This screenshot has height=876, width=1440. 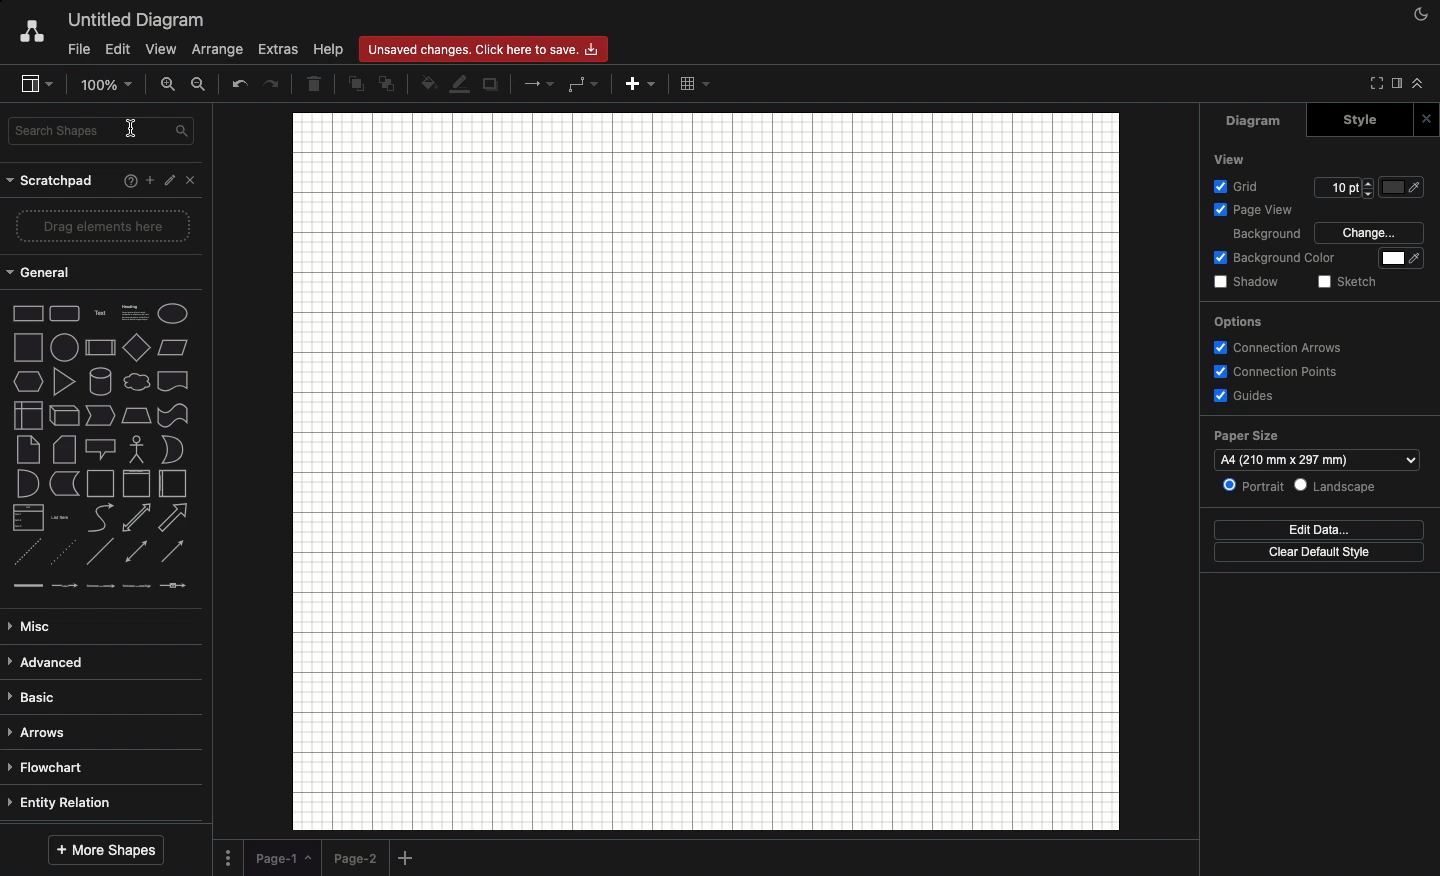 What do you see at coordinates (107, 483) in the screenshot?
I see `shapes` at bounding box center [107, 483].